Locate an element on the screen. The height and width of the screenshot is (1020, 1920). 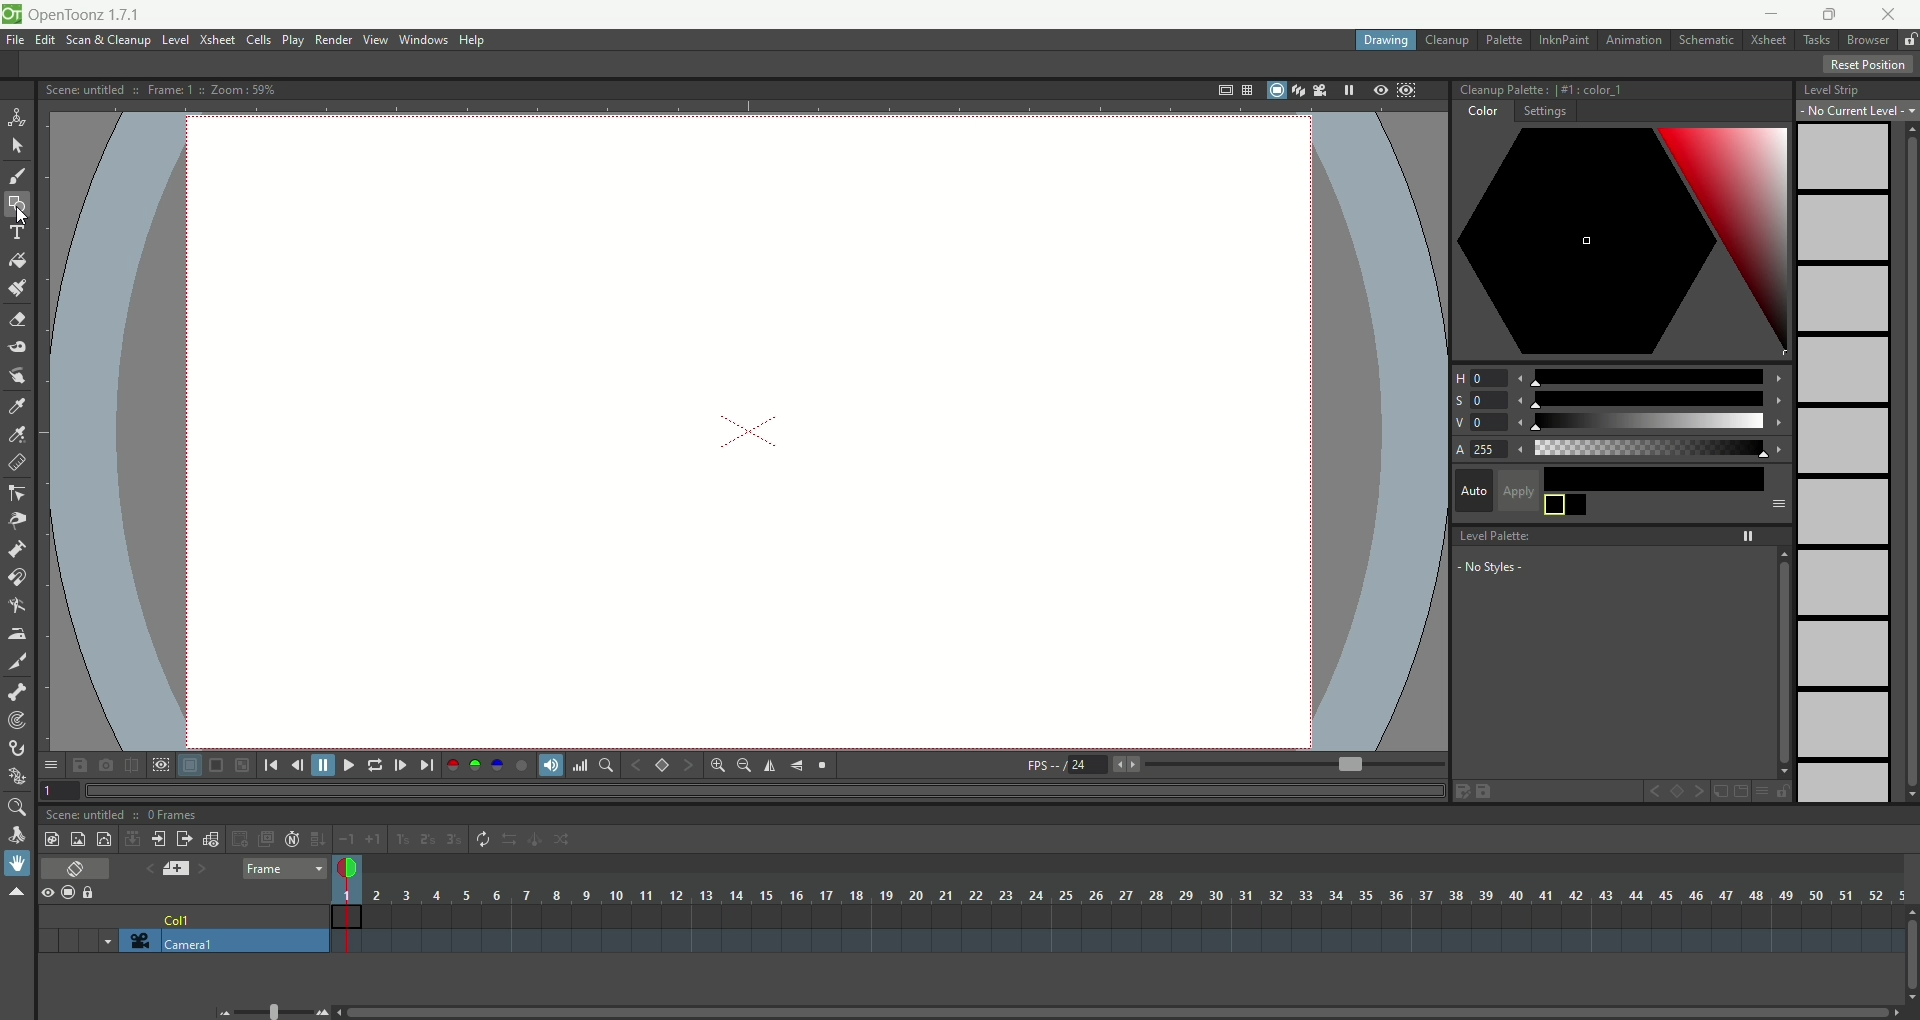
view is located at coordinates (376, 39).